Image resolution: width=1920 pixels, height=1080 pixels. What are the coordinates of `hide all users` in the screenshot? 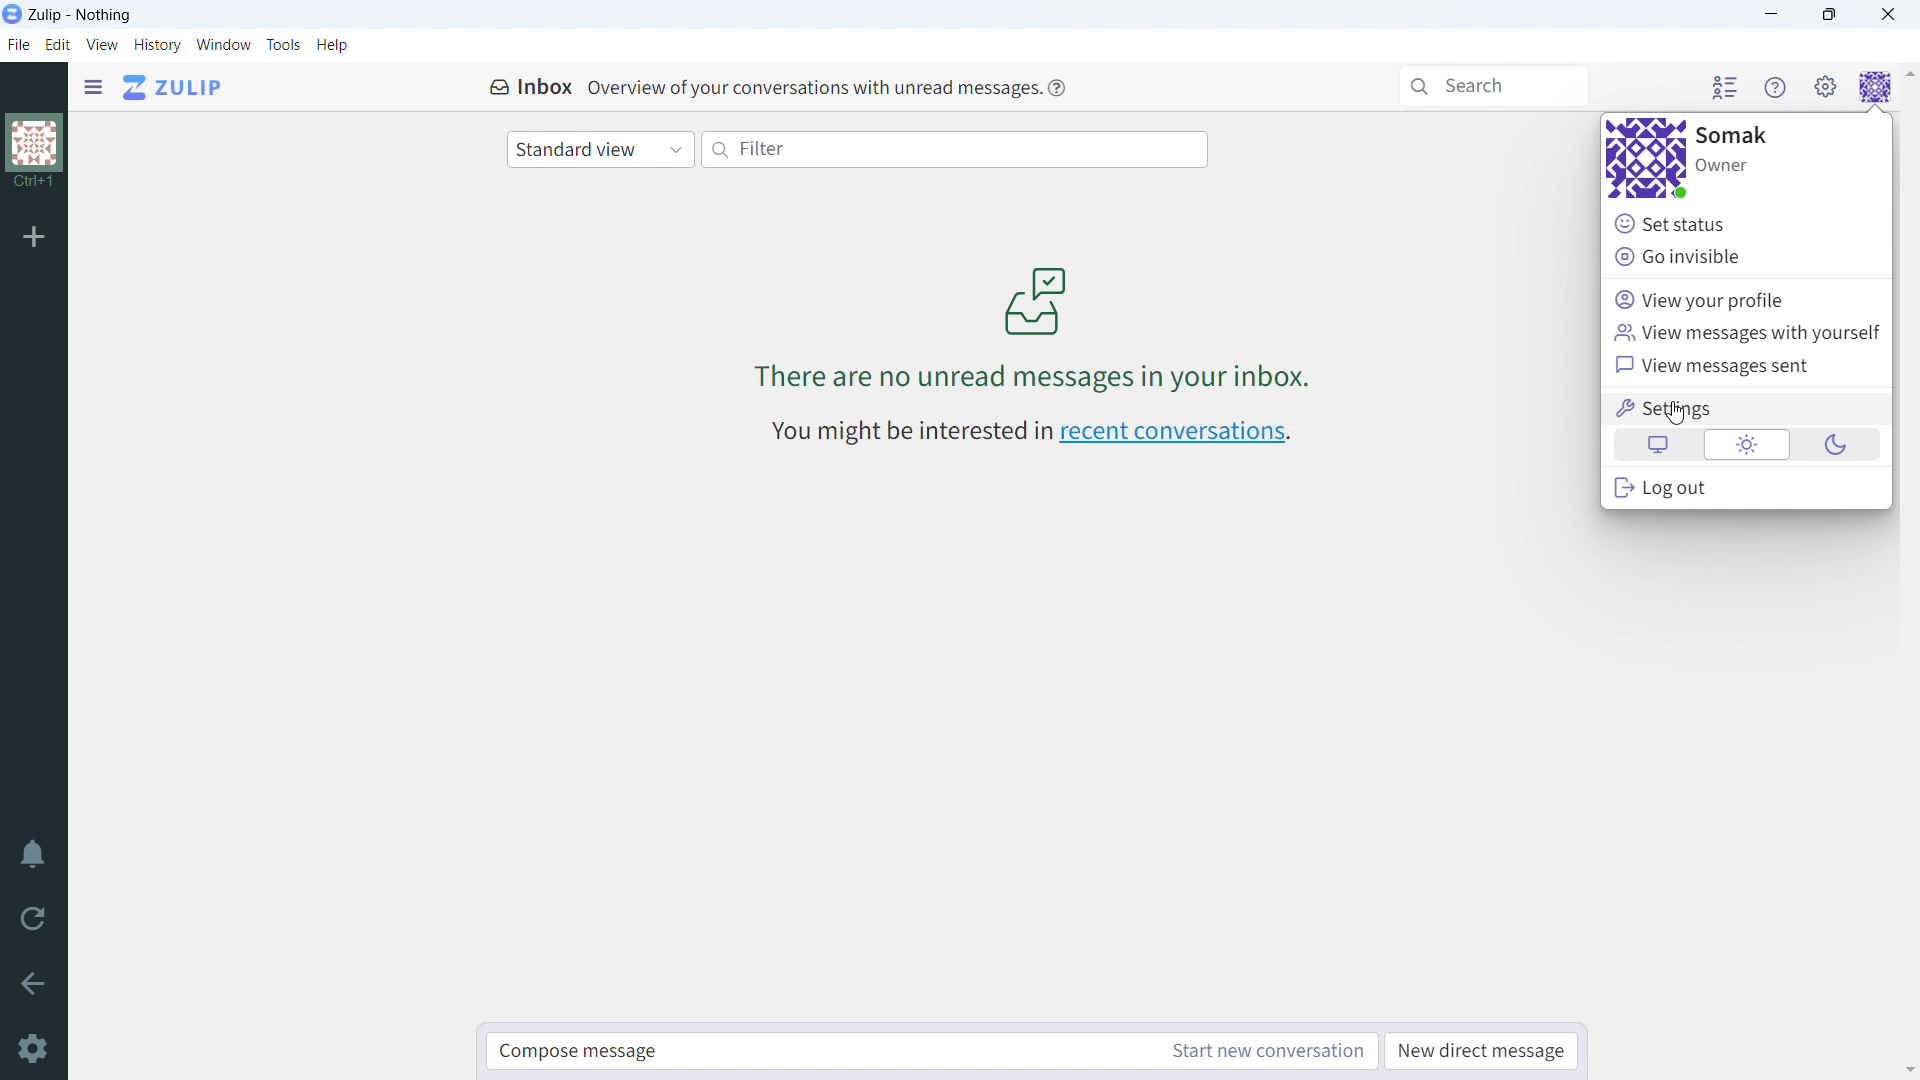 It's located at (1723, 87).